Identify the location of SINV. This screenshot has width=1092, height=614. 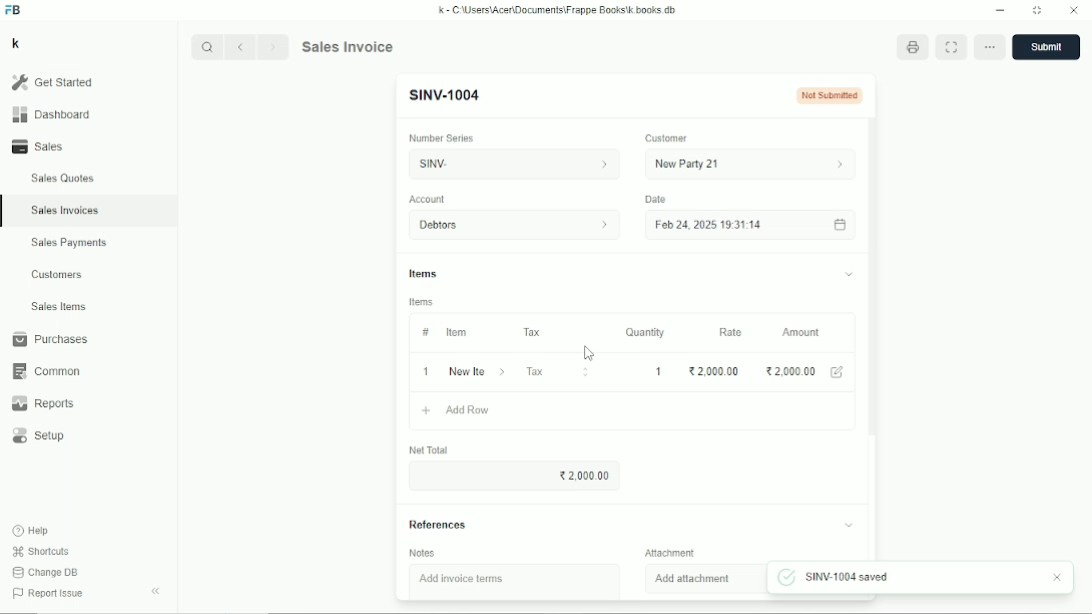
(511, 164).